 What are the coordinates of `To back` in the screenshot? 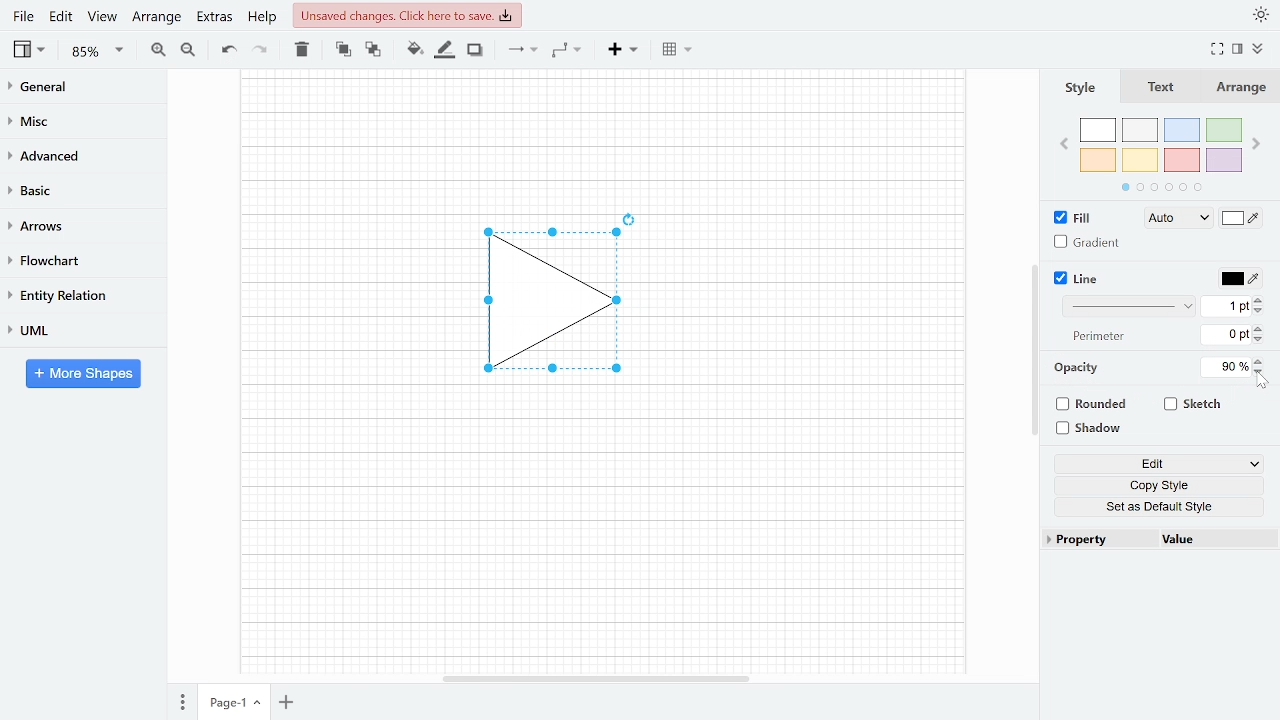 It's located at (371, 48).